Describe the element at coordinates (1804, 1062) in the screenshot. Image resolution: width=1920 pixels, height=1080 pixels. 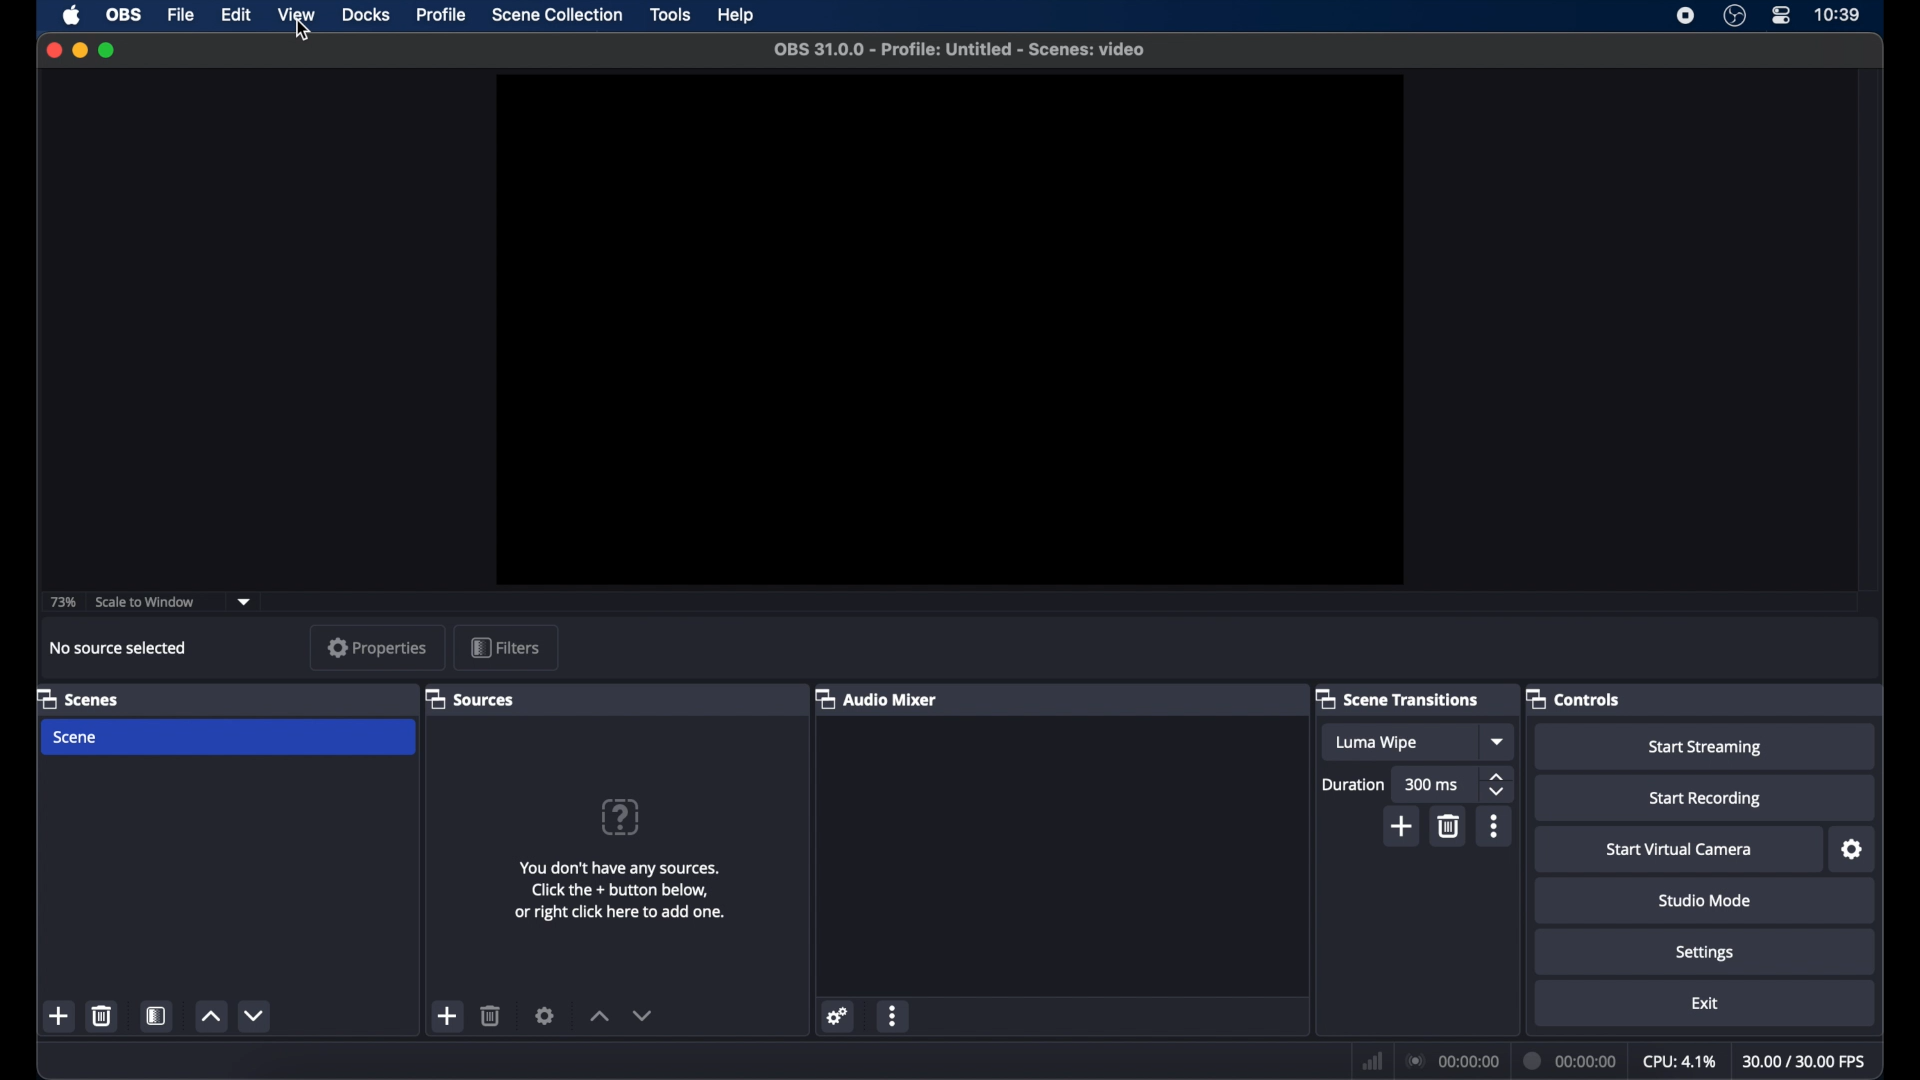
I see `30.00/30.00 fps` at that location.